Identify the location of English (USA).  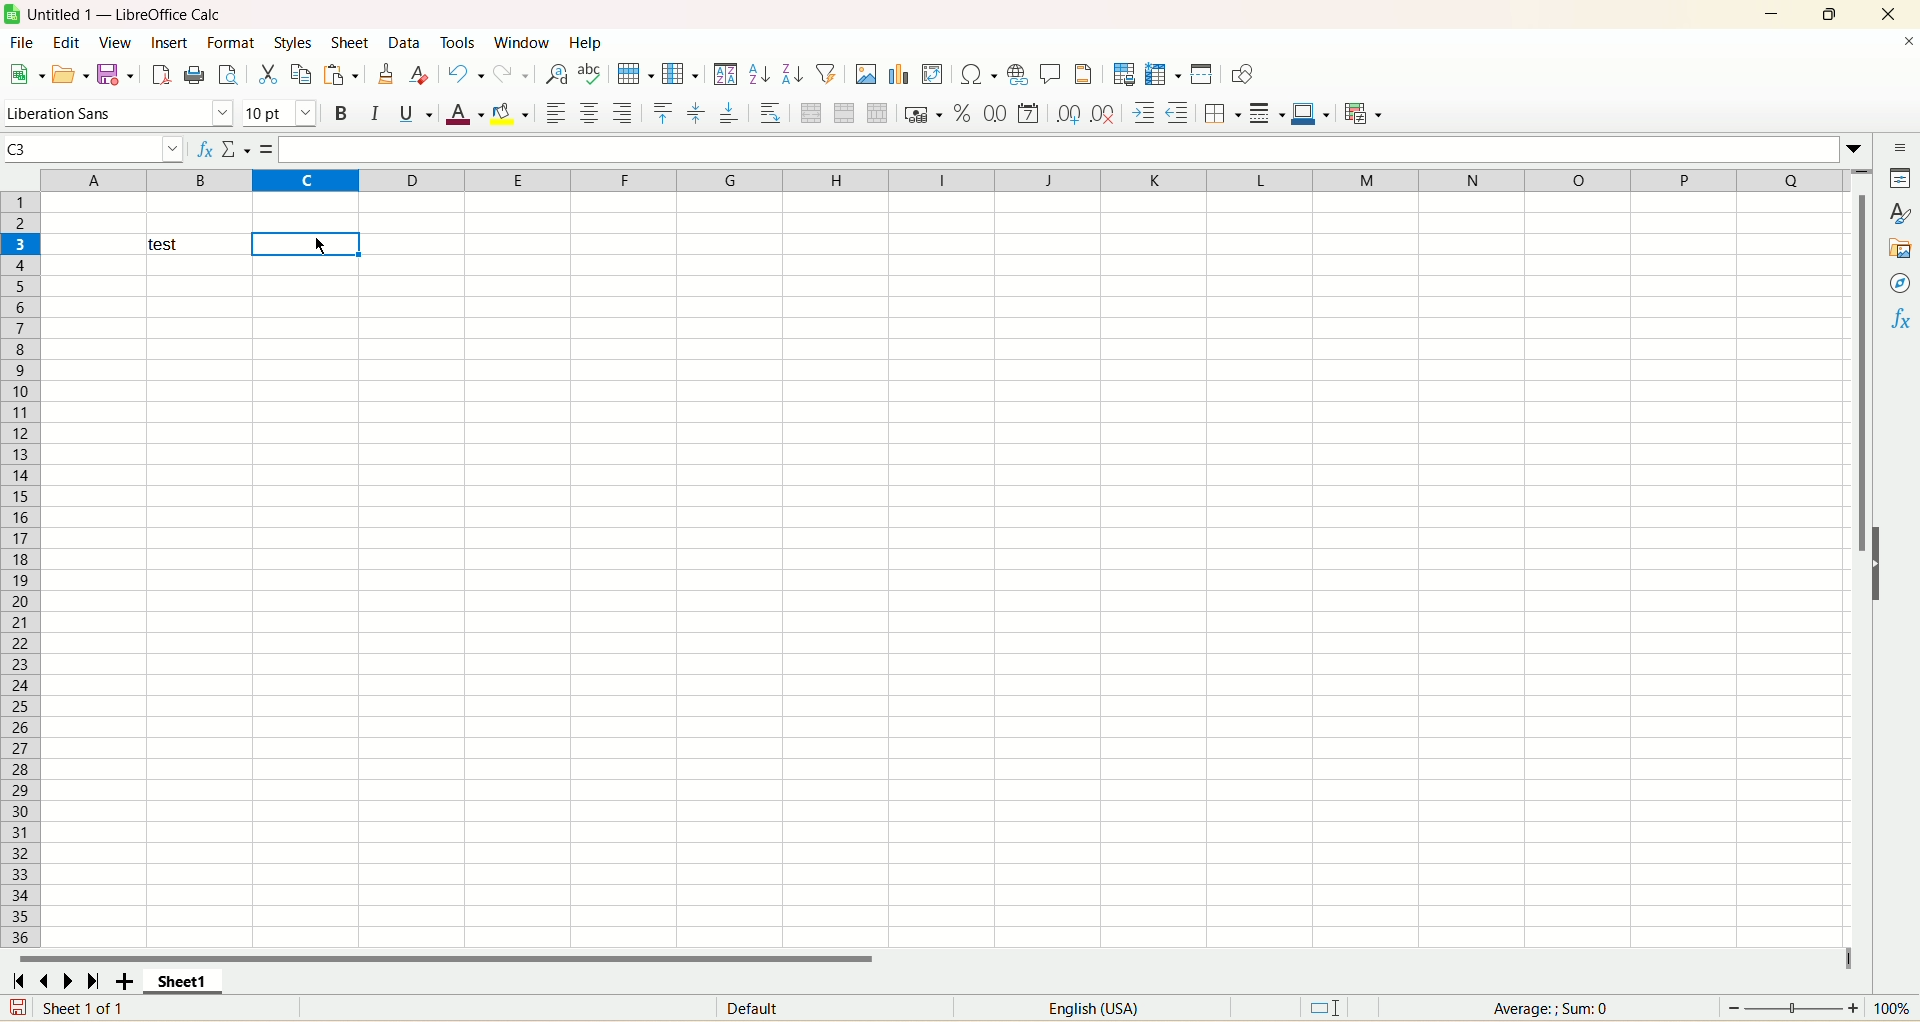
(1092, 1008).